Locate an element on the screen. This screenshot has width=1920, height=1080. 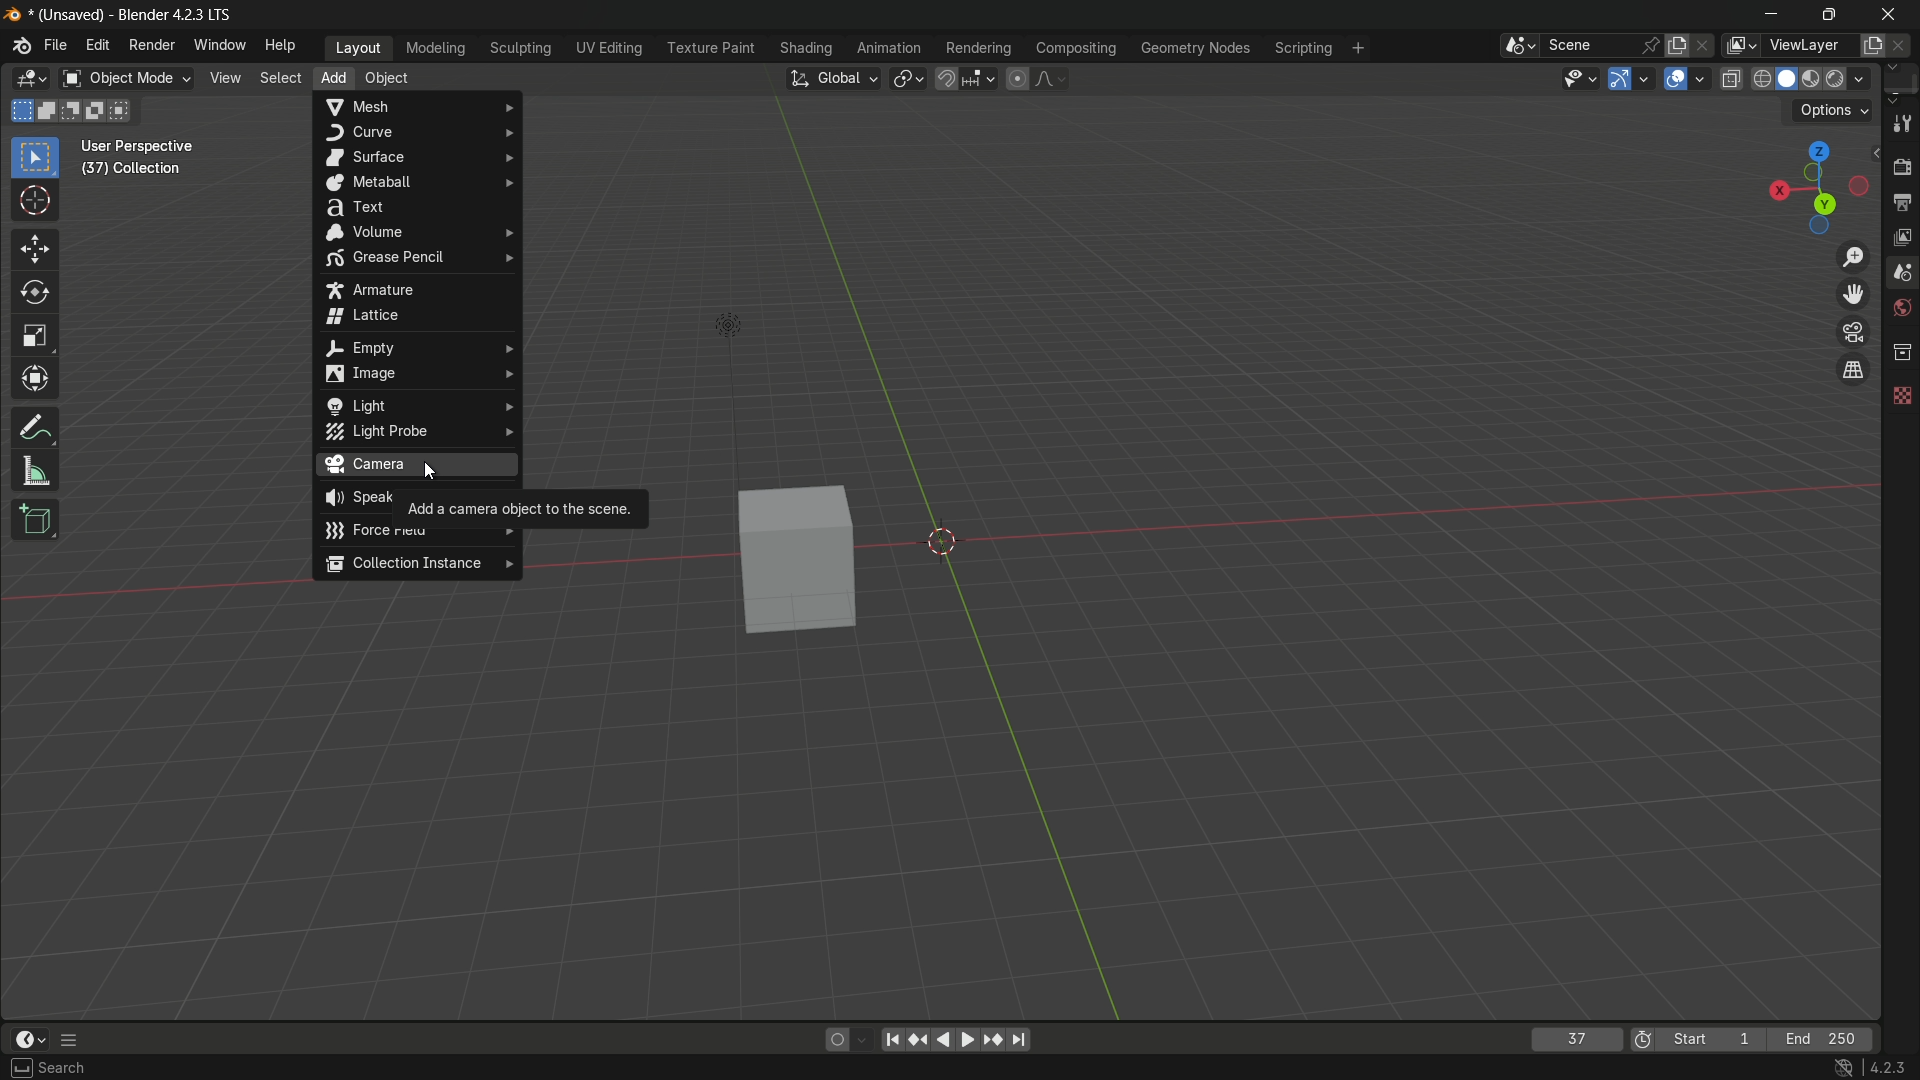
user perspective (37) | collection  is located at coordinates (148, 157).